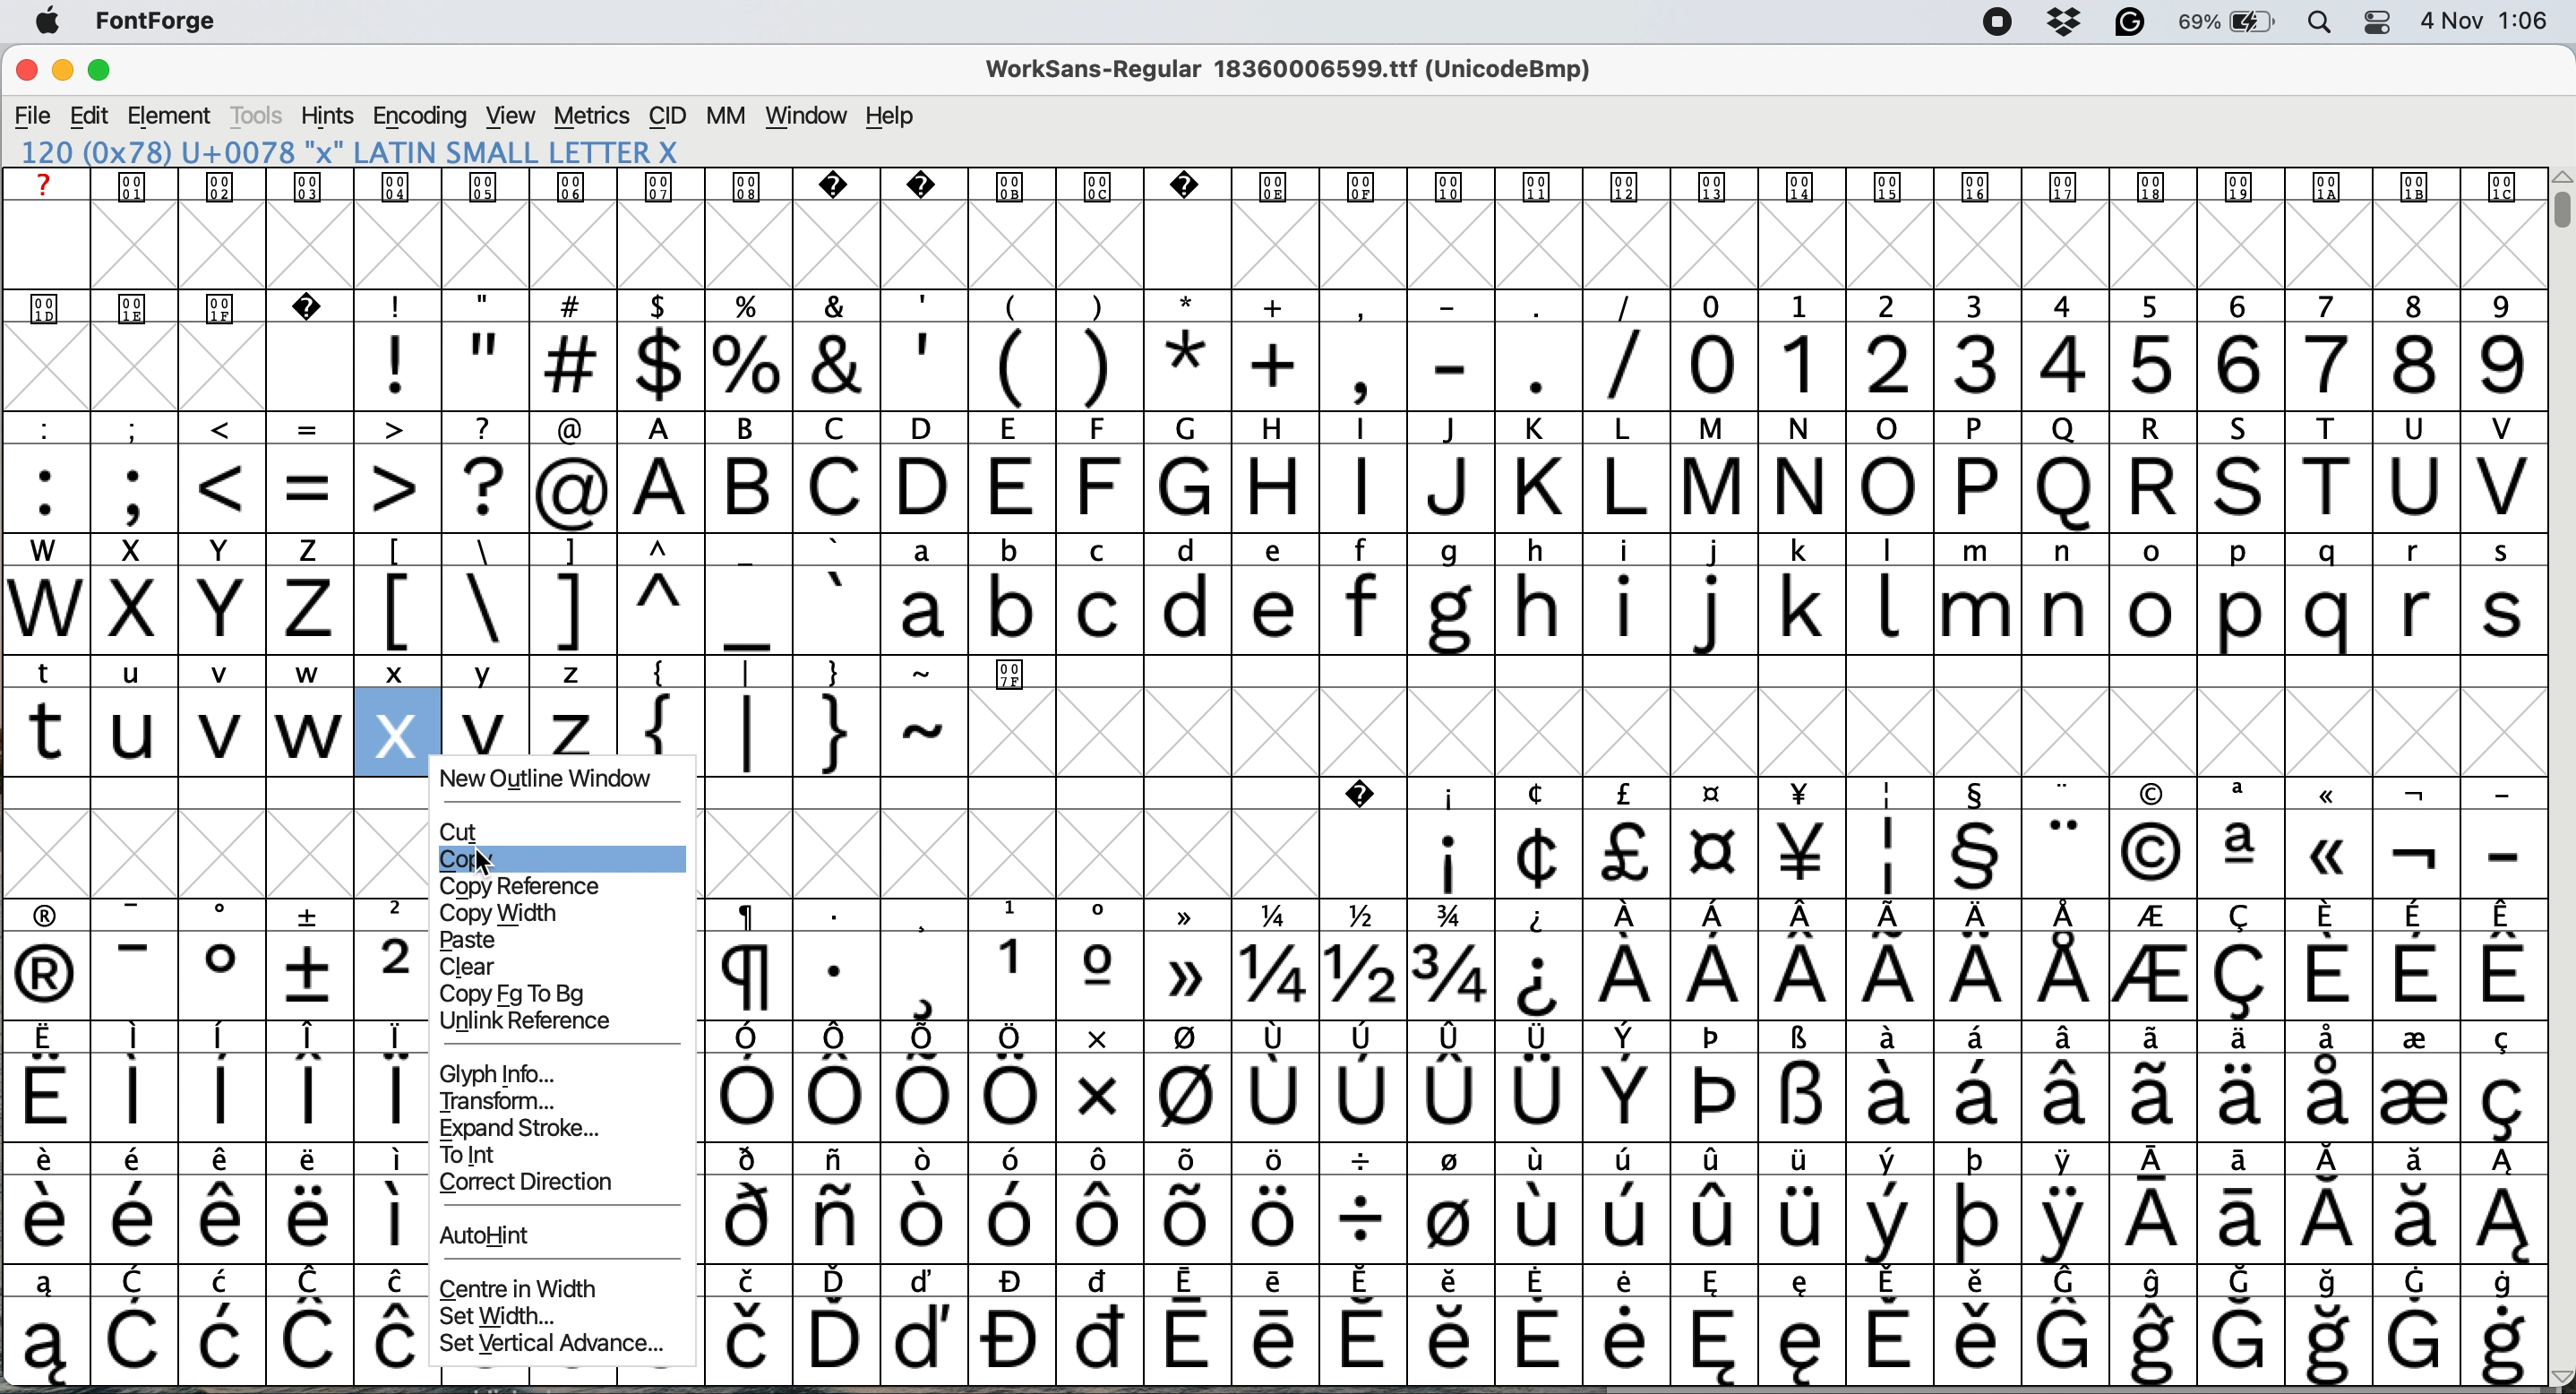 This screenshot has width=2576, height=1394. I want to click on copy reference, so click(531, 885).